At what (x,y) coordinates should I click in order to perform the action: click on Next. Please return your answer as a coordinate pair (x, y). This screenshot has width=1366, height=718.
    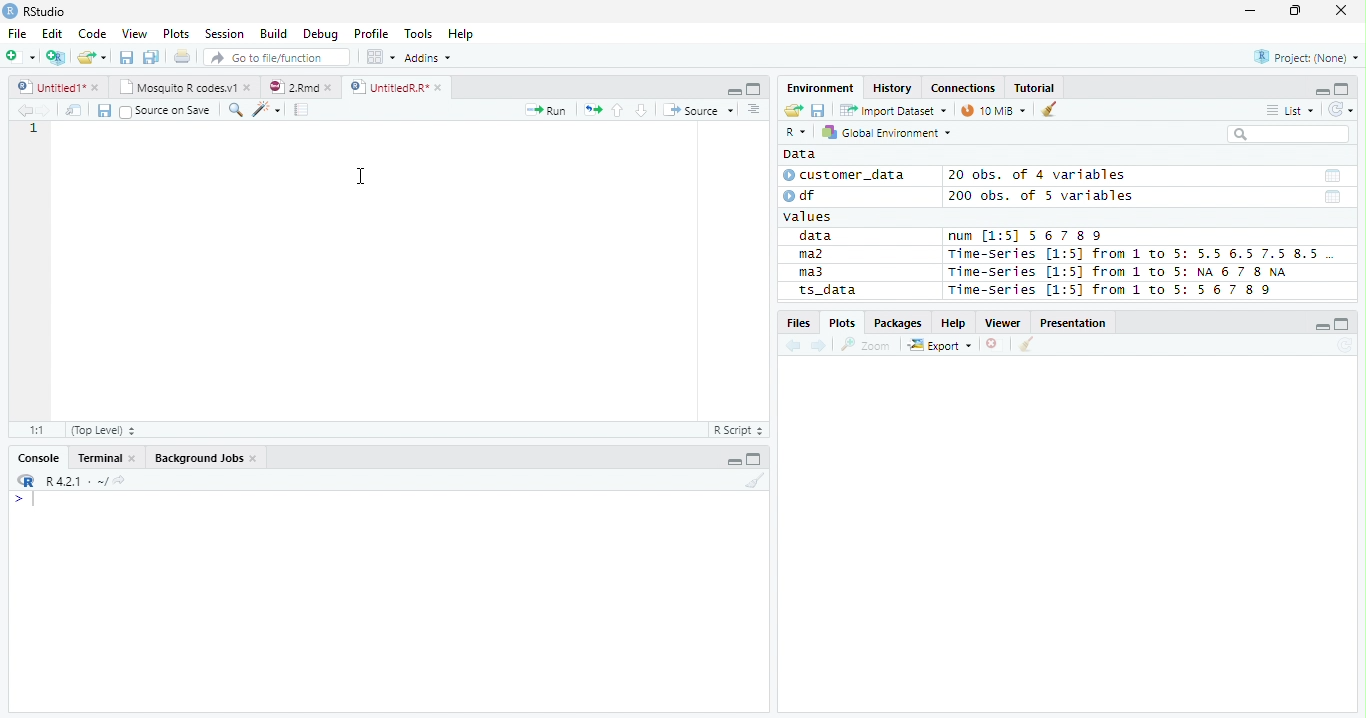
    Looking at the image, I should click on (45, 111).